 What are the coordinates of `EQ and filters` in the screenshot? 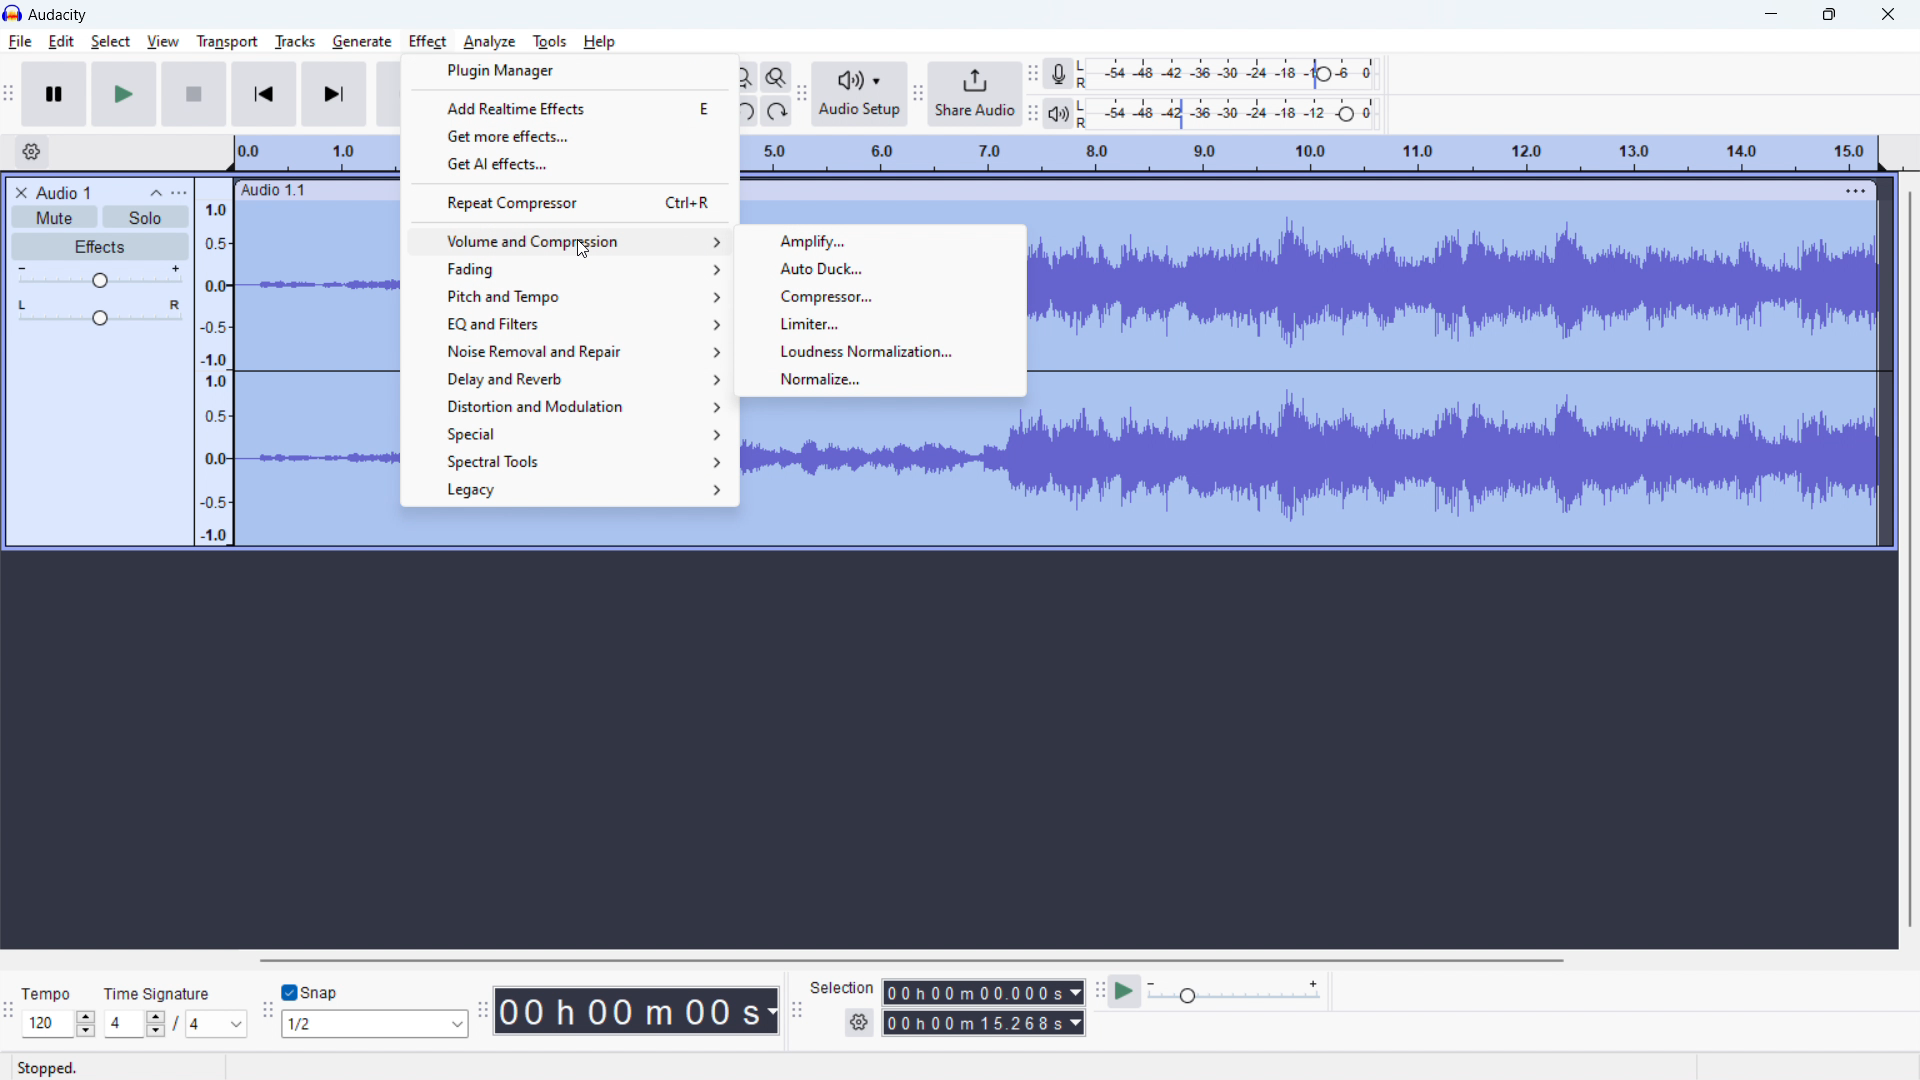 It's located at (566, 323).